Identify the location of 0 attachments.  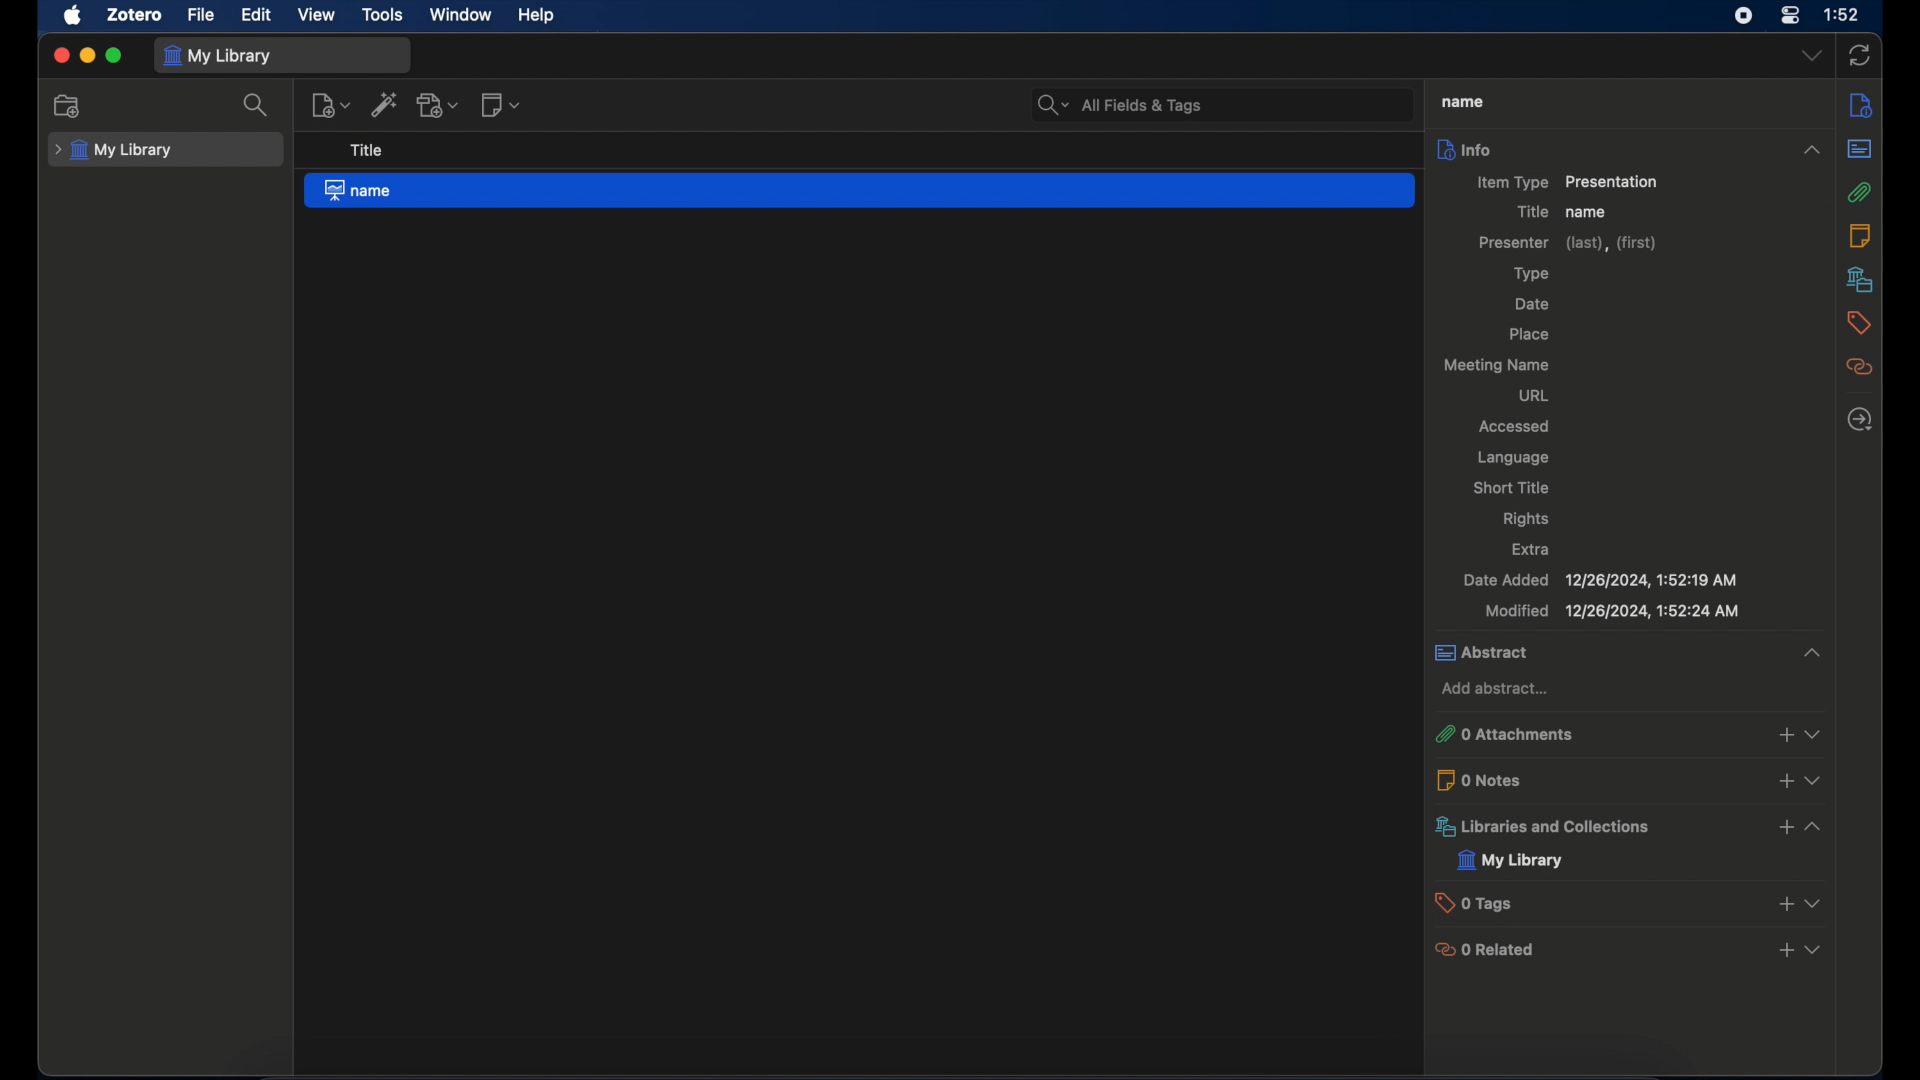
(1627, 734).